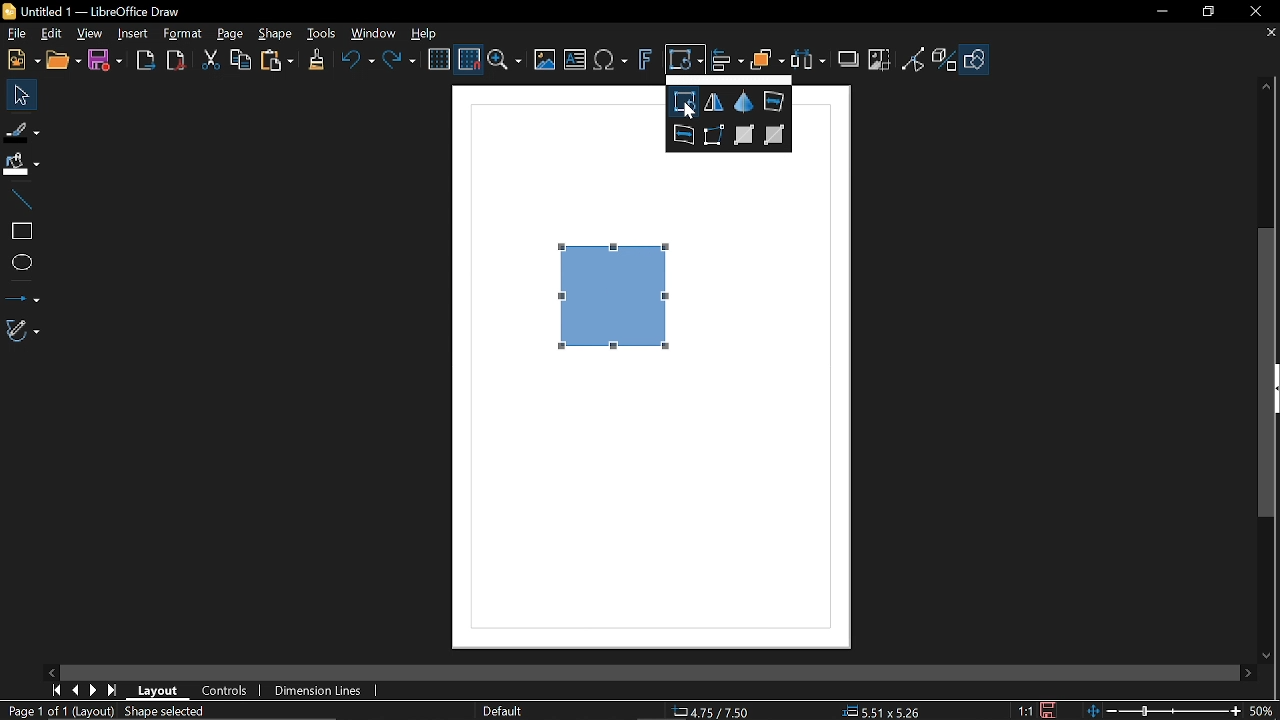 The image size is (1280, 720). I want to click on layout, so click(158, 692).